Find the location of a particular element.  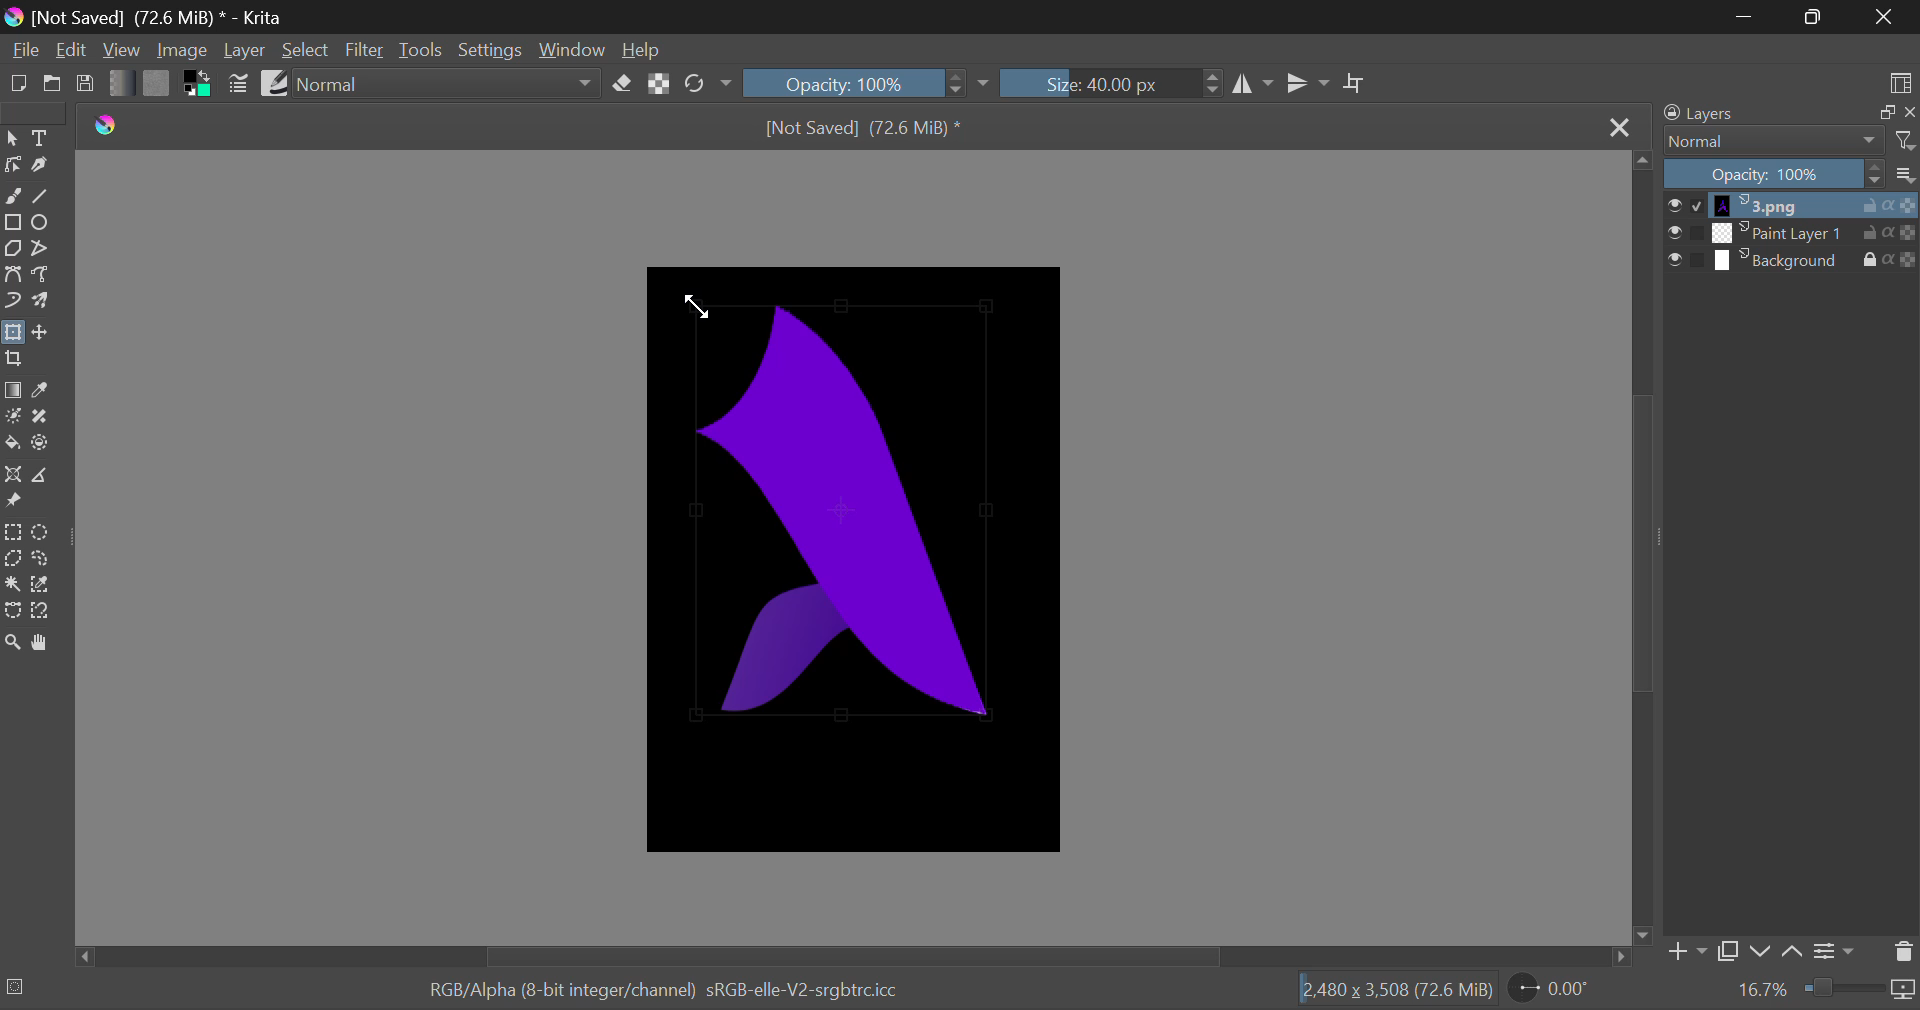

filter is located at coordinates (1903, 144).